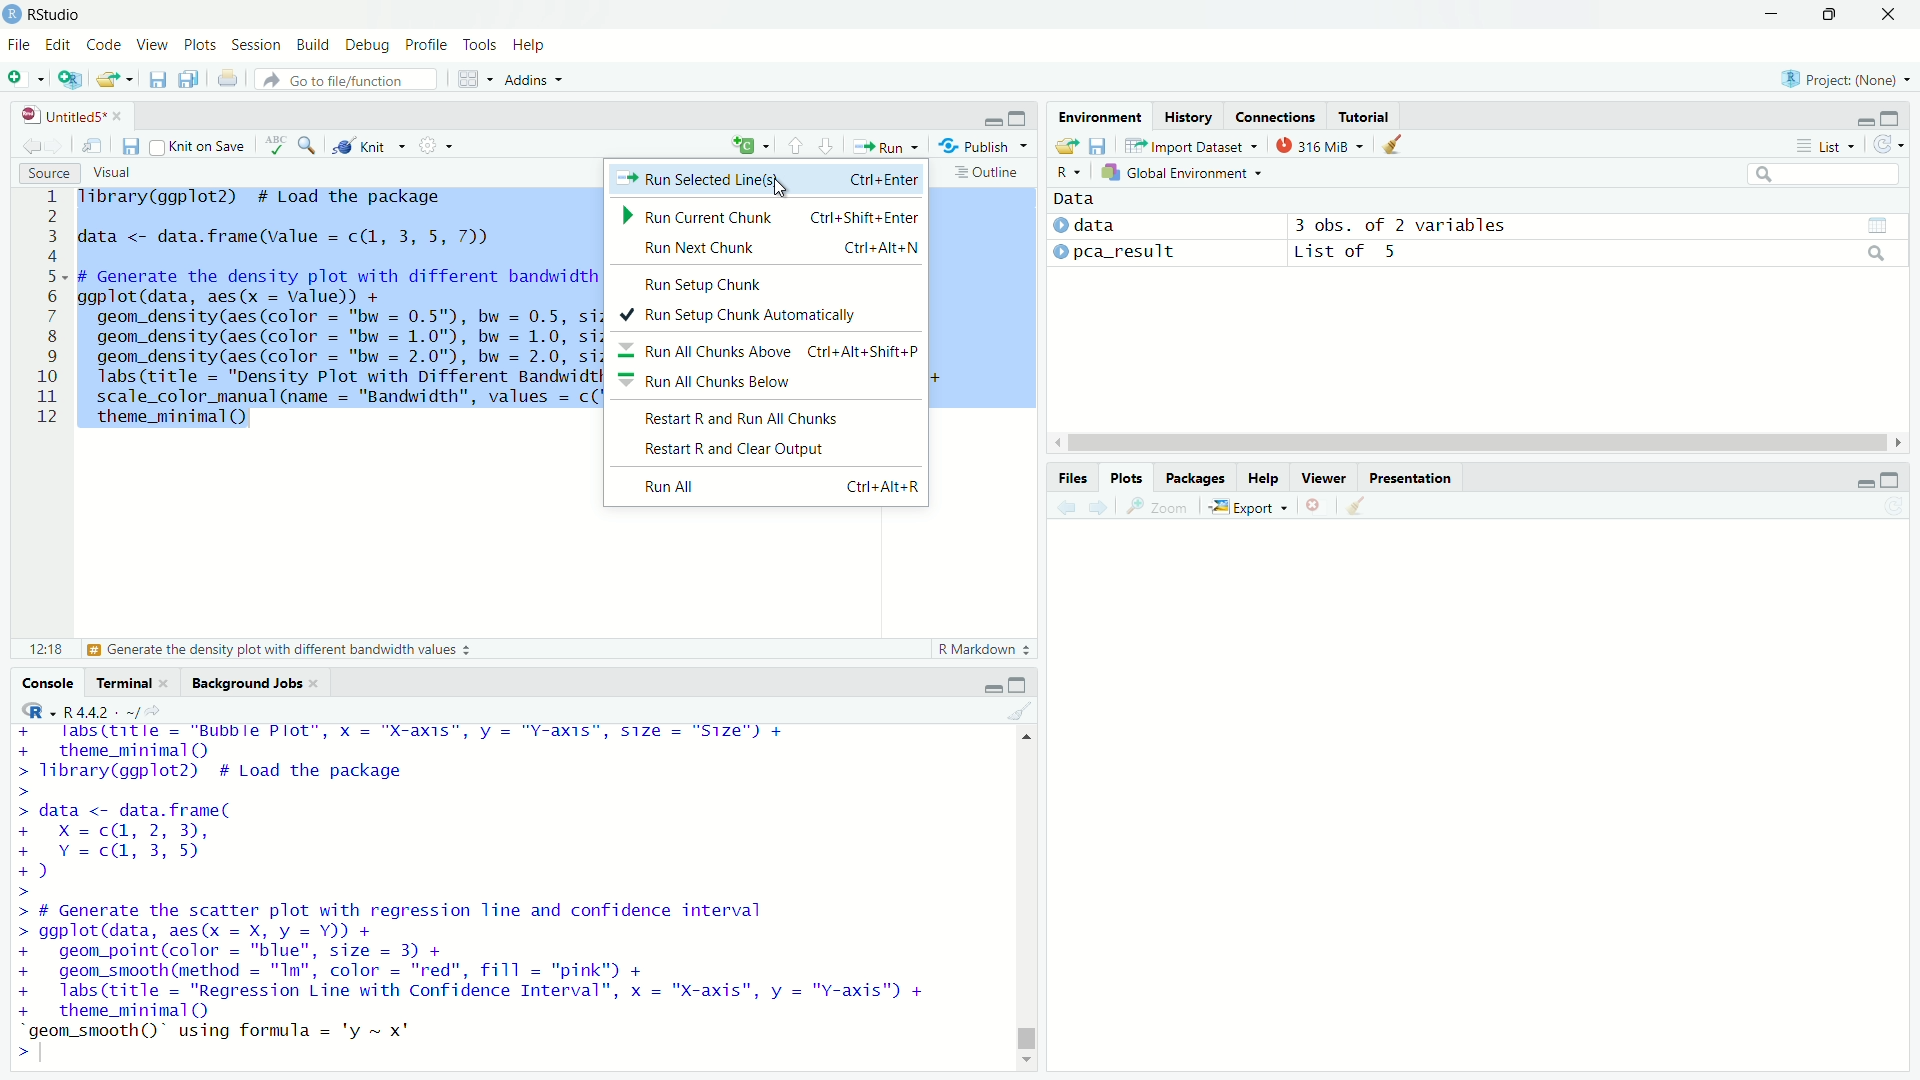  I want to click on List of 5, so click(1349, 253).